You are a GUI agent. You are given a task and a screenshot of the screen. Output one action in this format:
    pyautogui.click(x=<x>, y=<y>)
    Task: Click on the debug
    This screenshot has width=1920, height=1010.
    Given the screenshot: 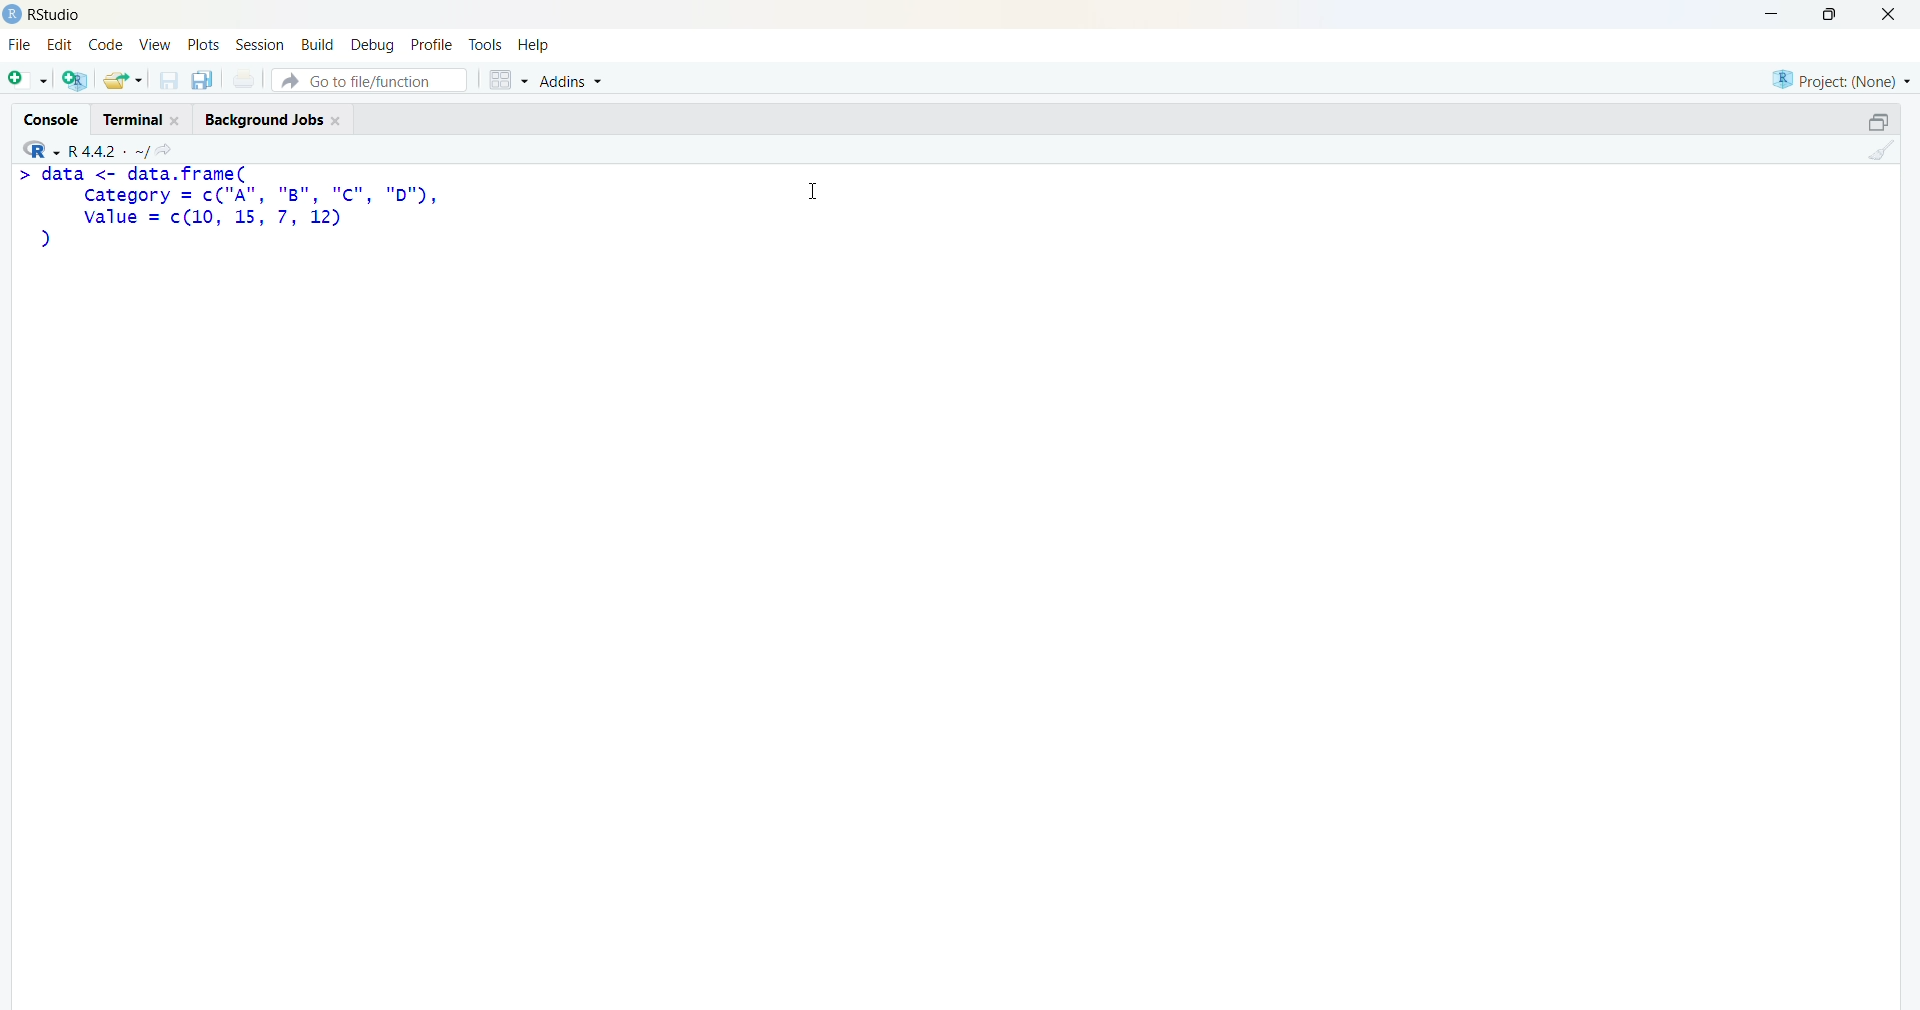 What is the action you would take?
    pyautogui.click(x=373, y=44)
    